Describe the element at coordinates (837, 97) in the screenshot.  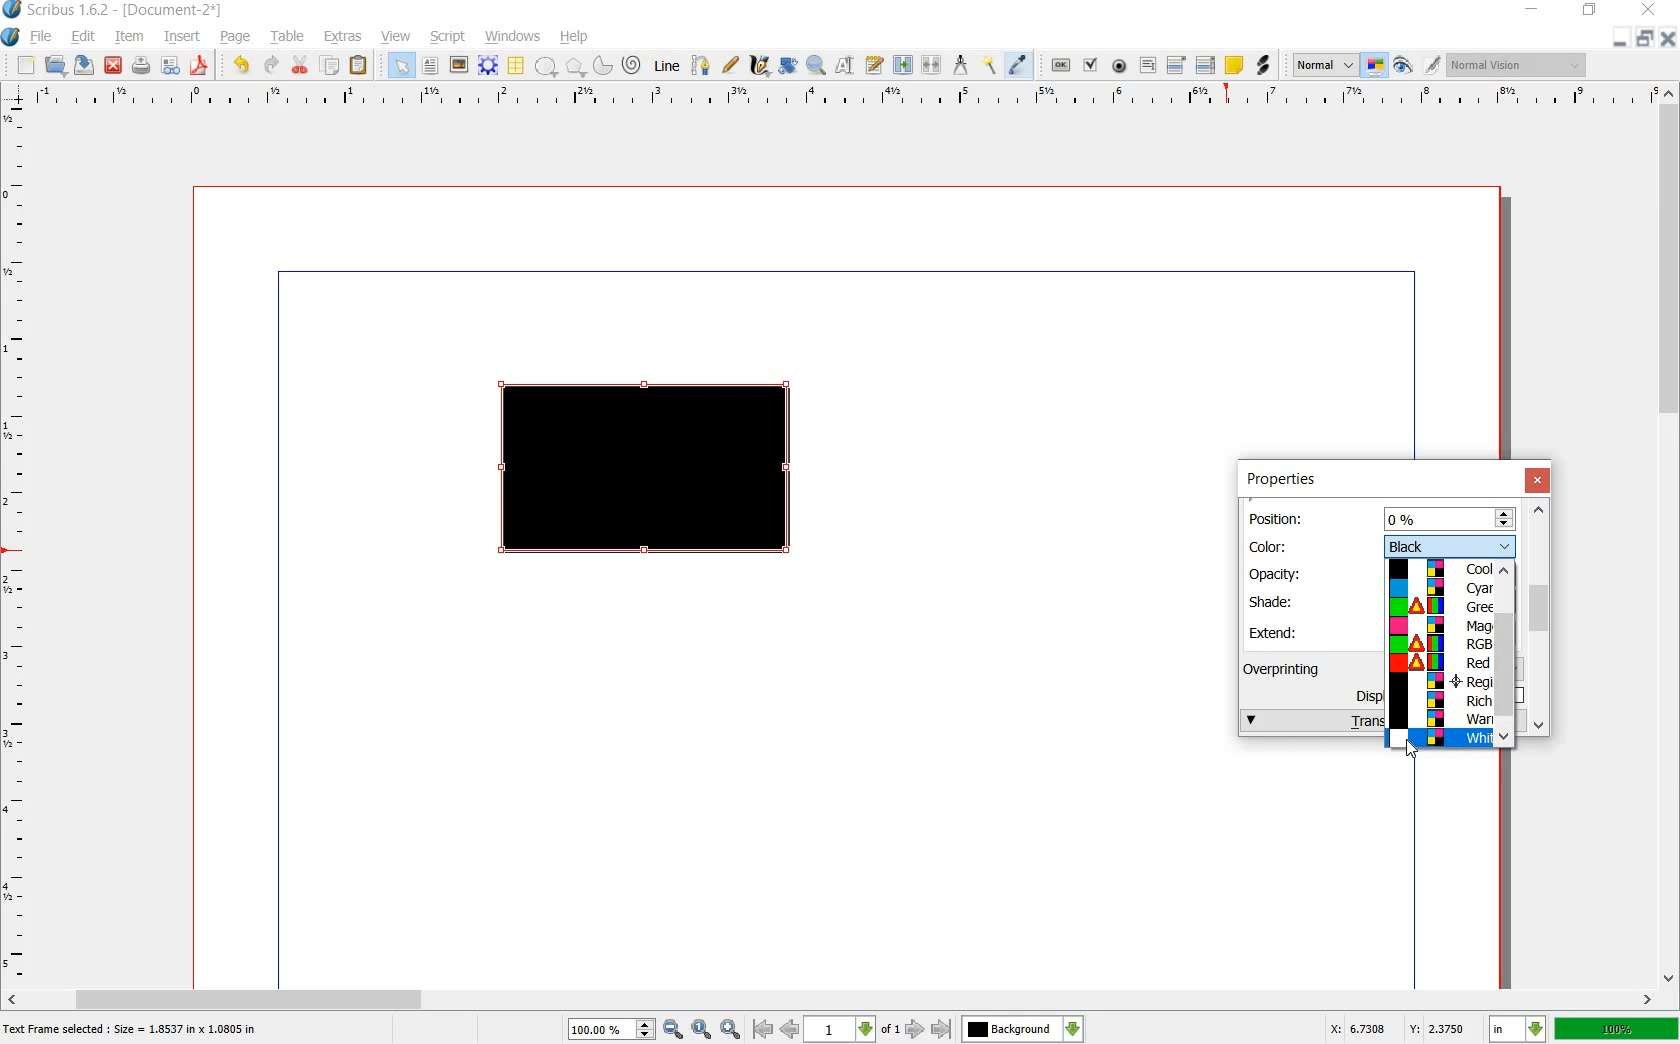
I see `ruler` at that location.